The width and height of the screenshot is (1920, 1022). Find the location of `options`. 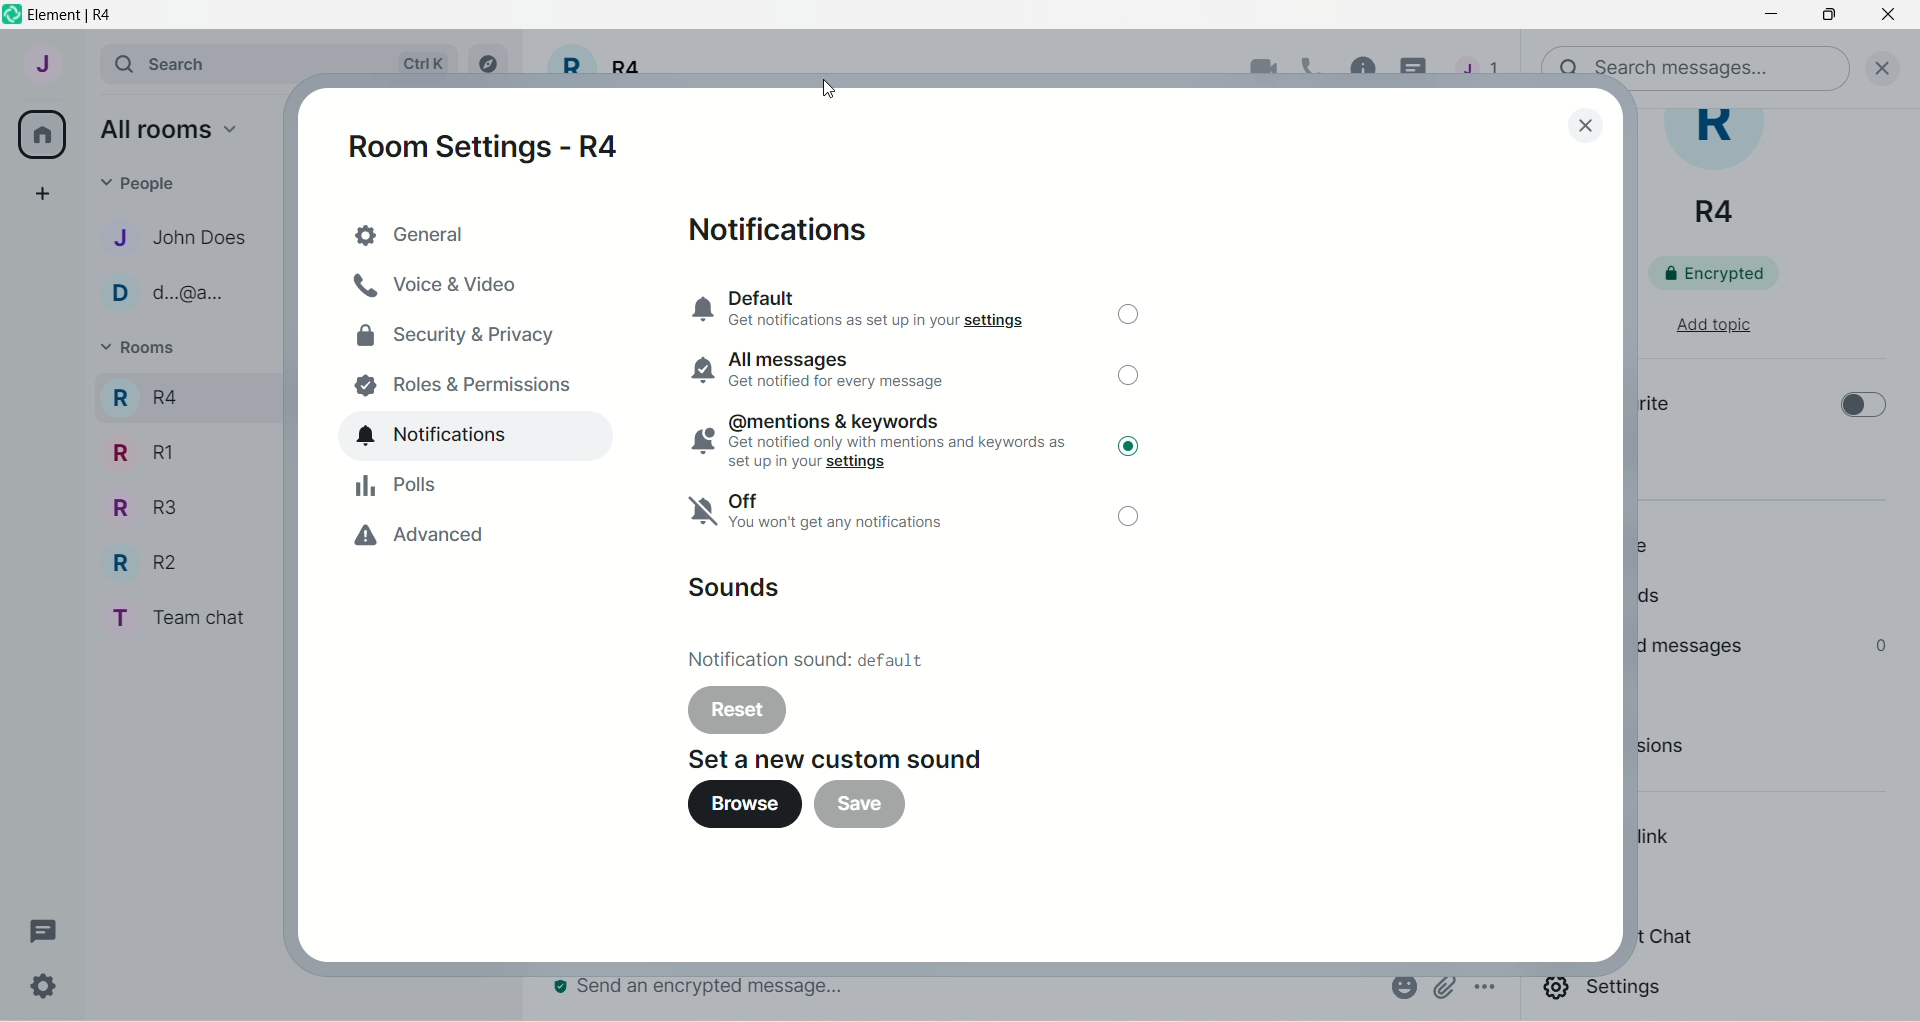

options is located at coordinates (1488, 989).